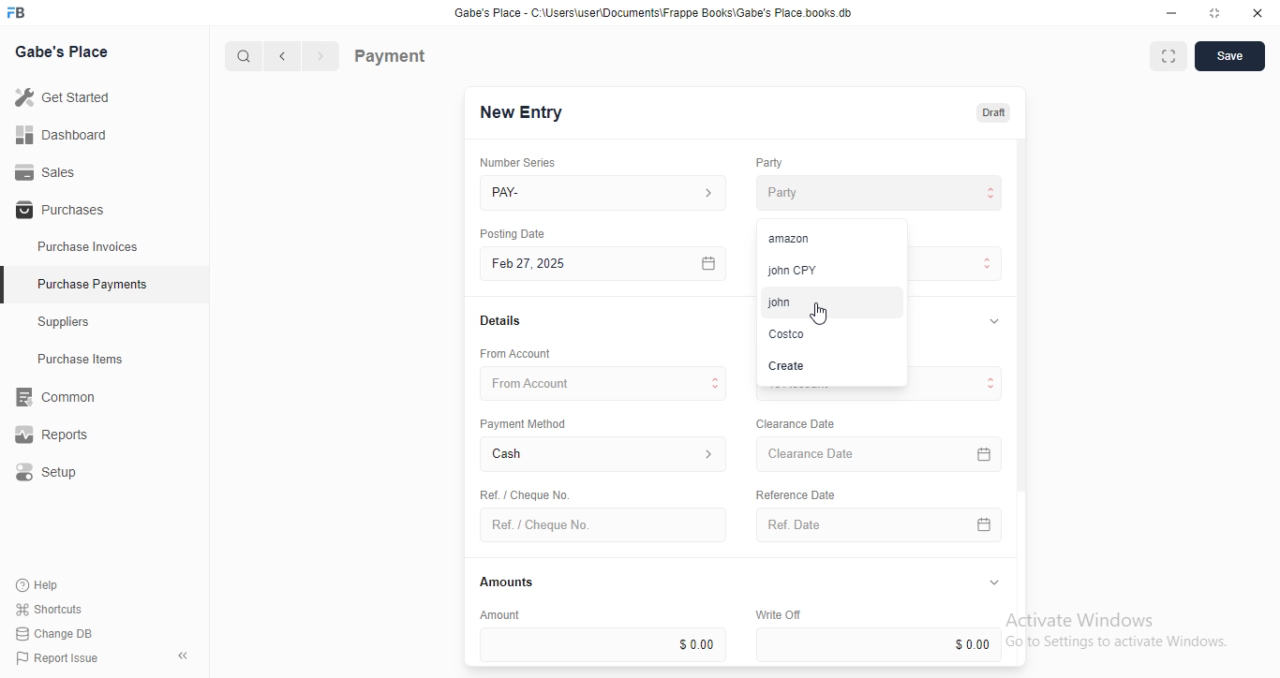 The height and width of the screenshot is (678, 1280). I want to click on Cash, so click(604, 456).